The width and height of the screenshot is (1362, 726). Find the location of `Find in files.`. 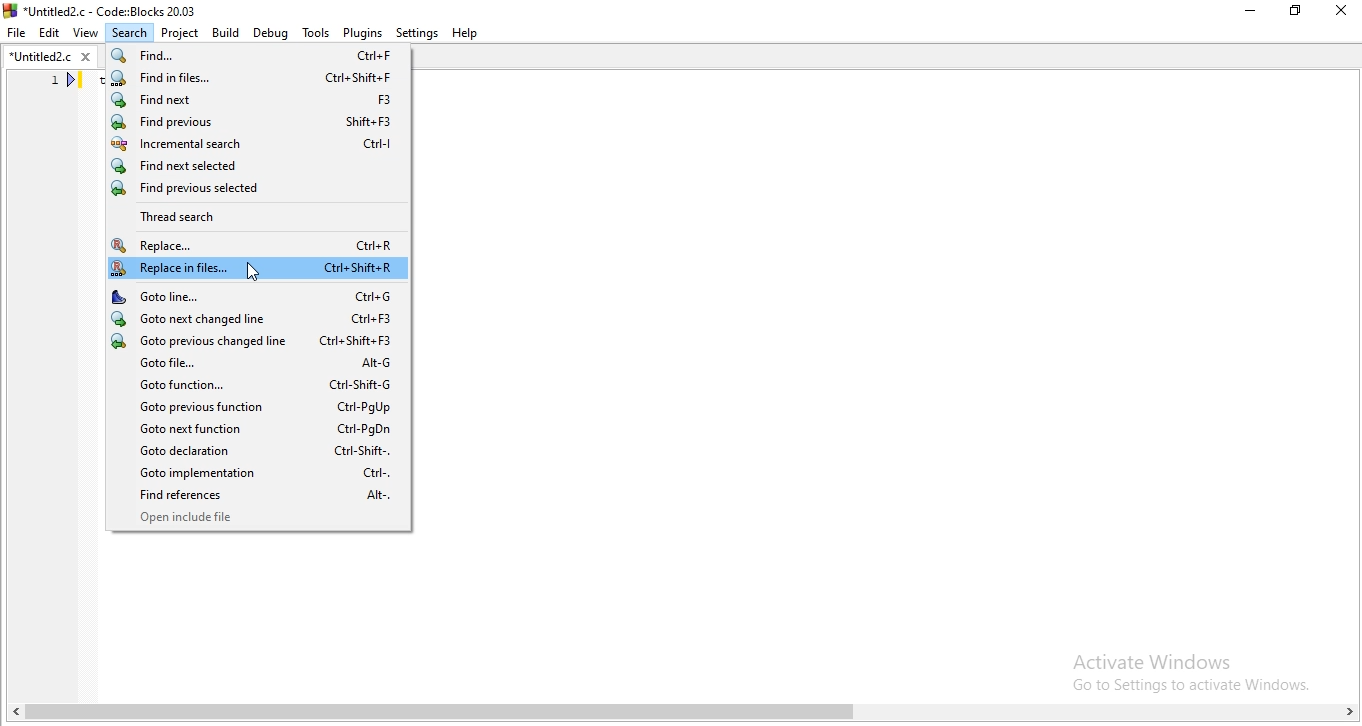

Find in files. is located at coordinates (257, 79).